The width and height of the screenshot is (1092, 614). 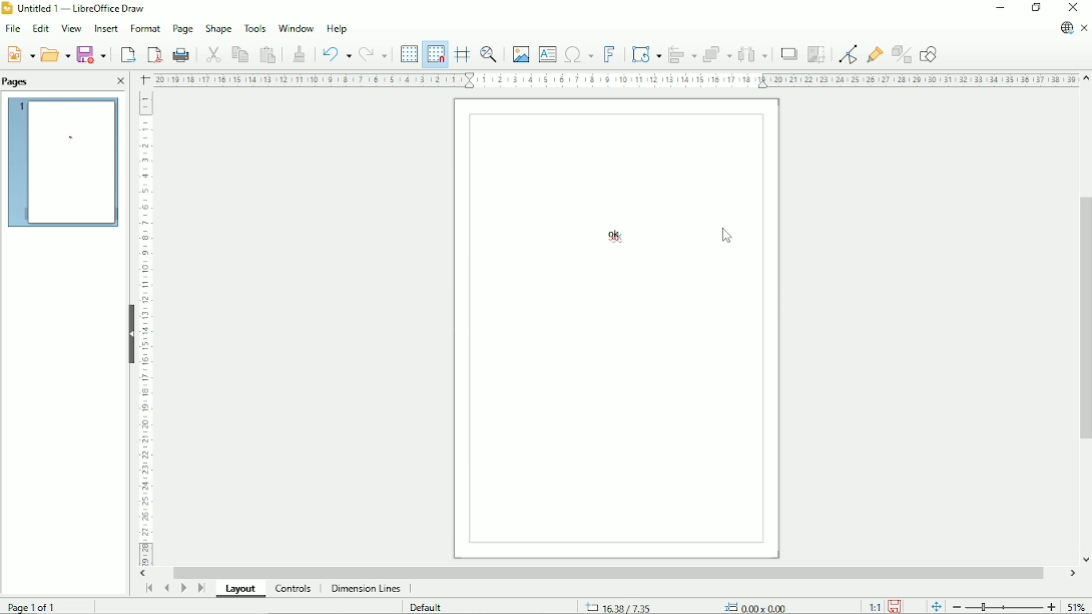 I want to click on Zoom factor, so click(x=1078, y=607).